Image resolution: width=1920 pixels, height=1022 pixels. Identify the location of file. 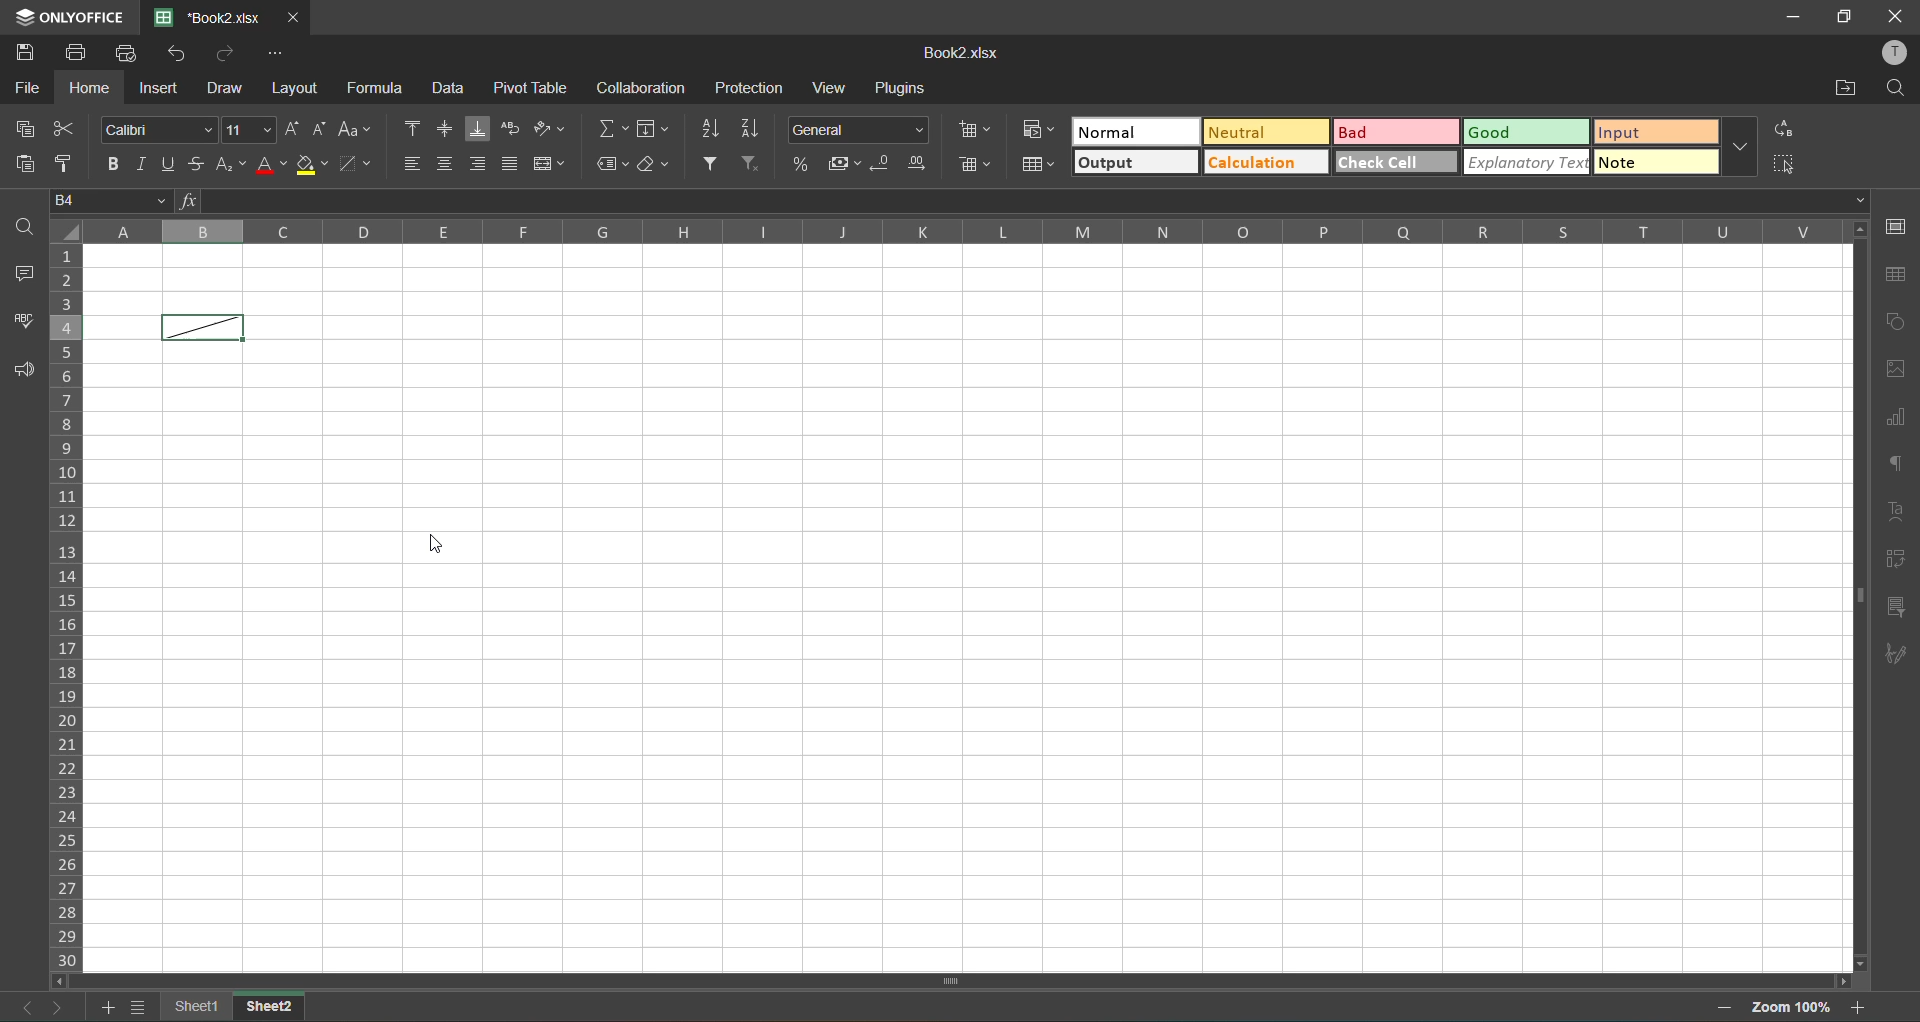
(32, 87).